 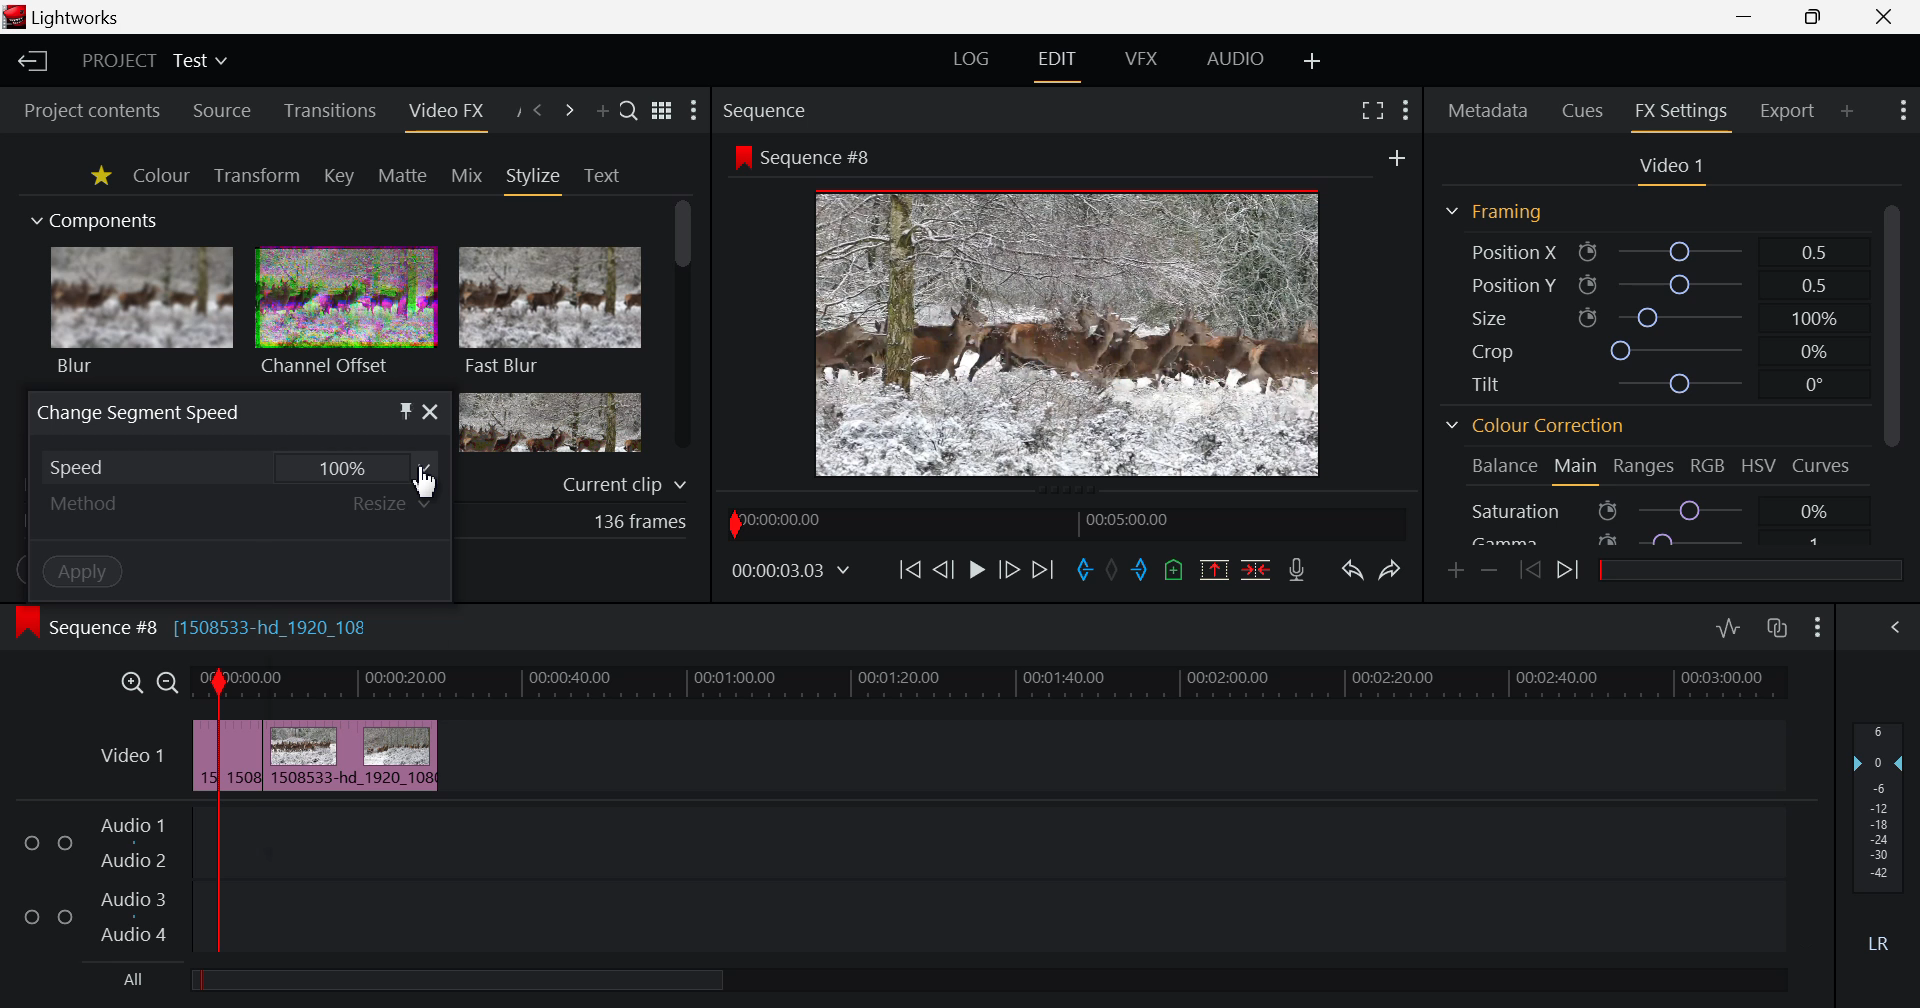 What do you see at coordinates (227, 625) in the screenshot?
I see `Sequence #8 [1508533-hd_1920_108` at bounding box center [227, 625].